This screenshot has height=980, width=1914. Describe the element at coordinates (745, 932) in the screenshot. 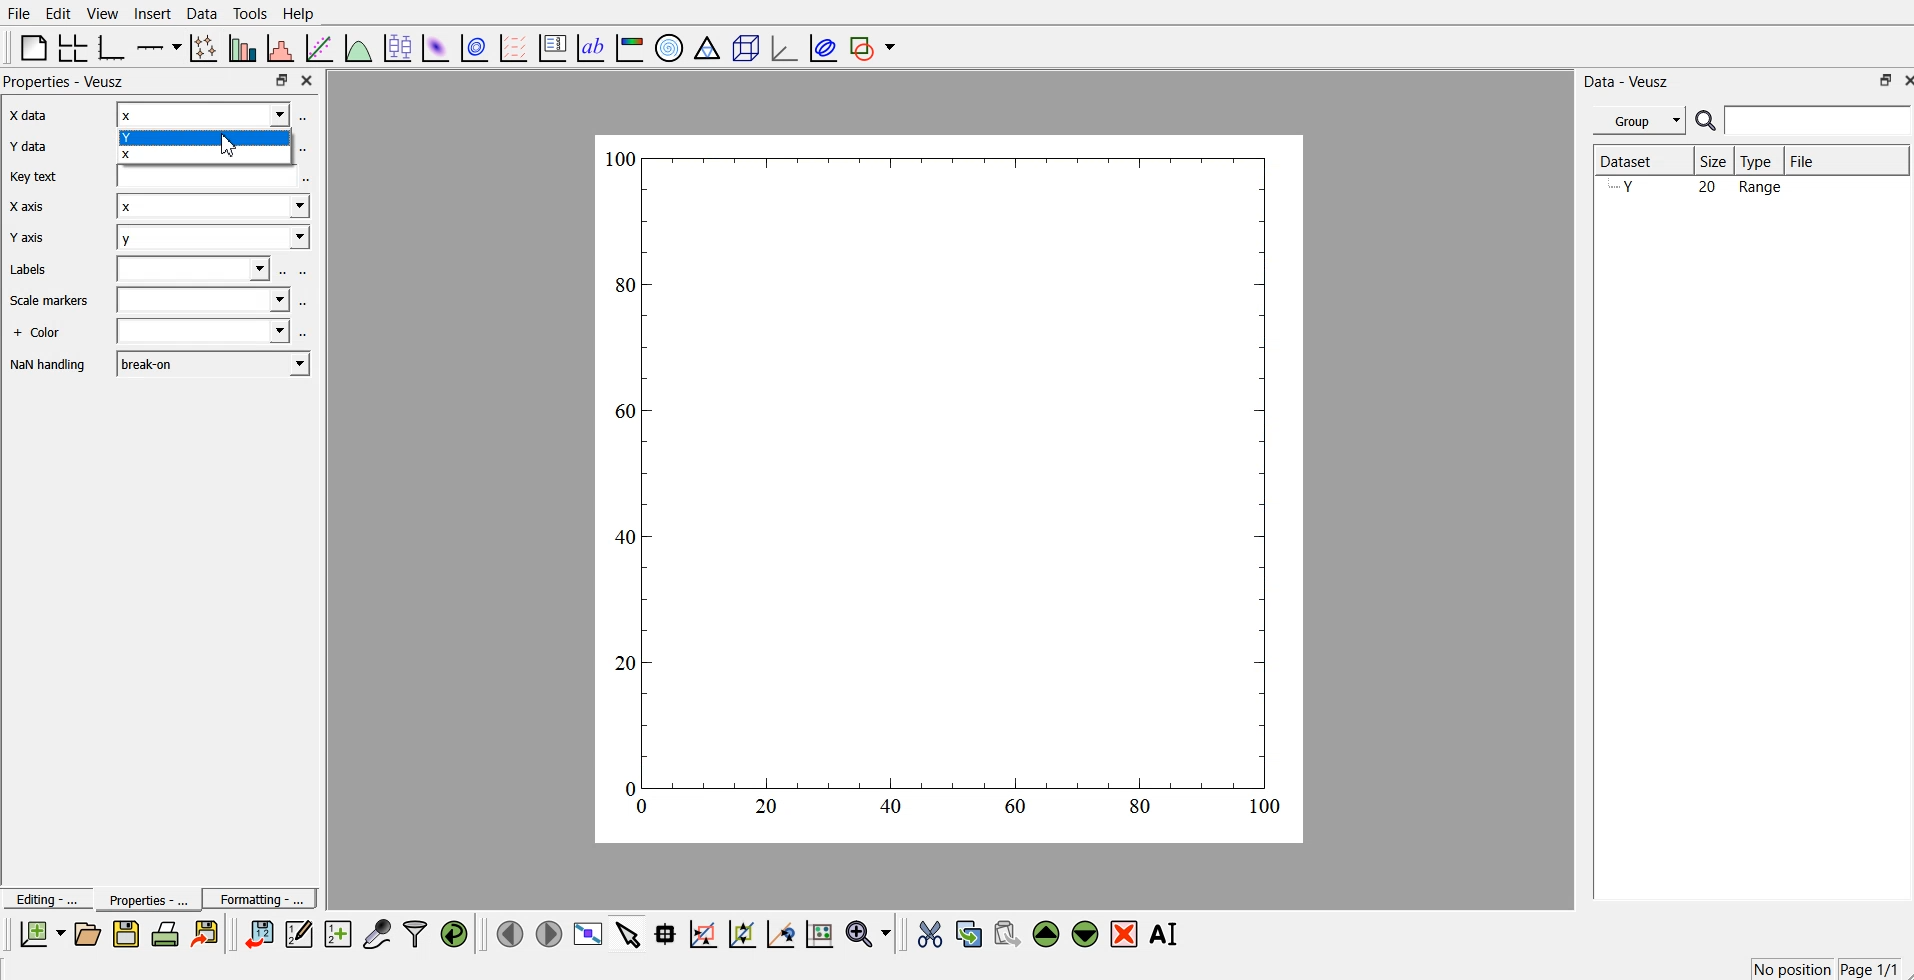

I see `click to zoom` at that location.